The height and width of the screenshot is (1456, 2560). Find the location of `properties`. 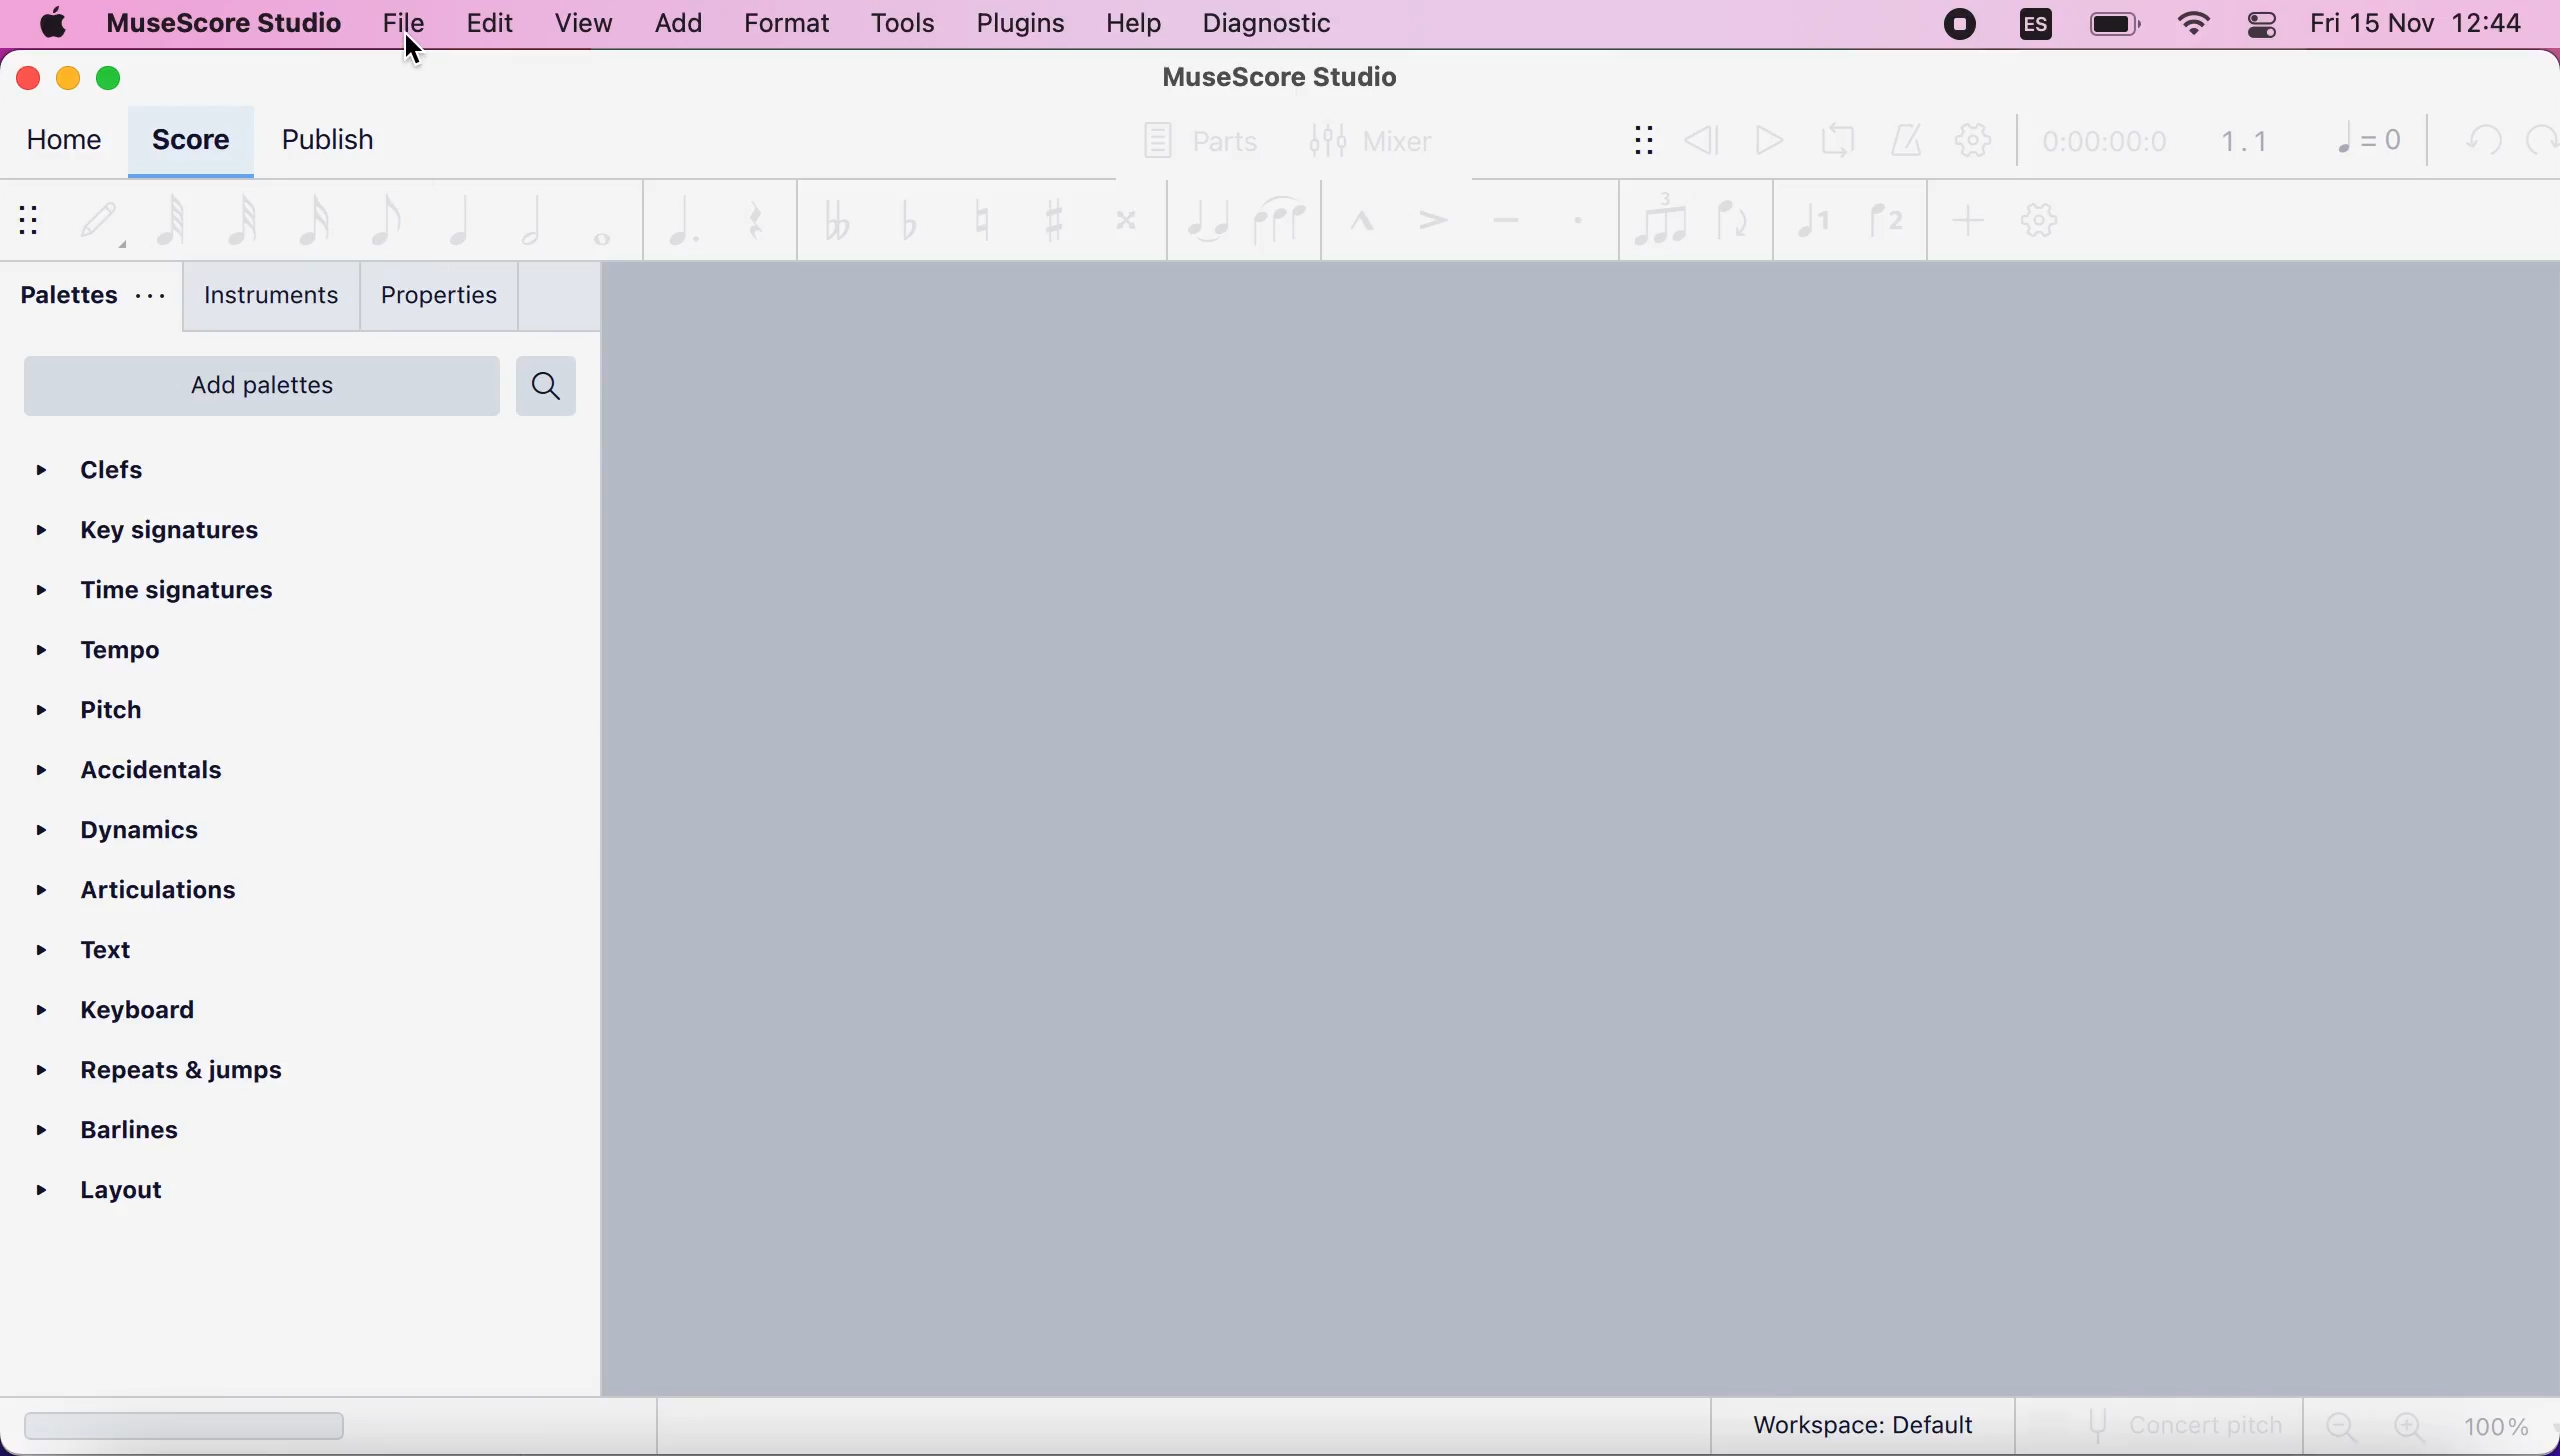

properties is located at coordinates (438, 297).